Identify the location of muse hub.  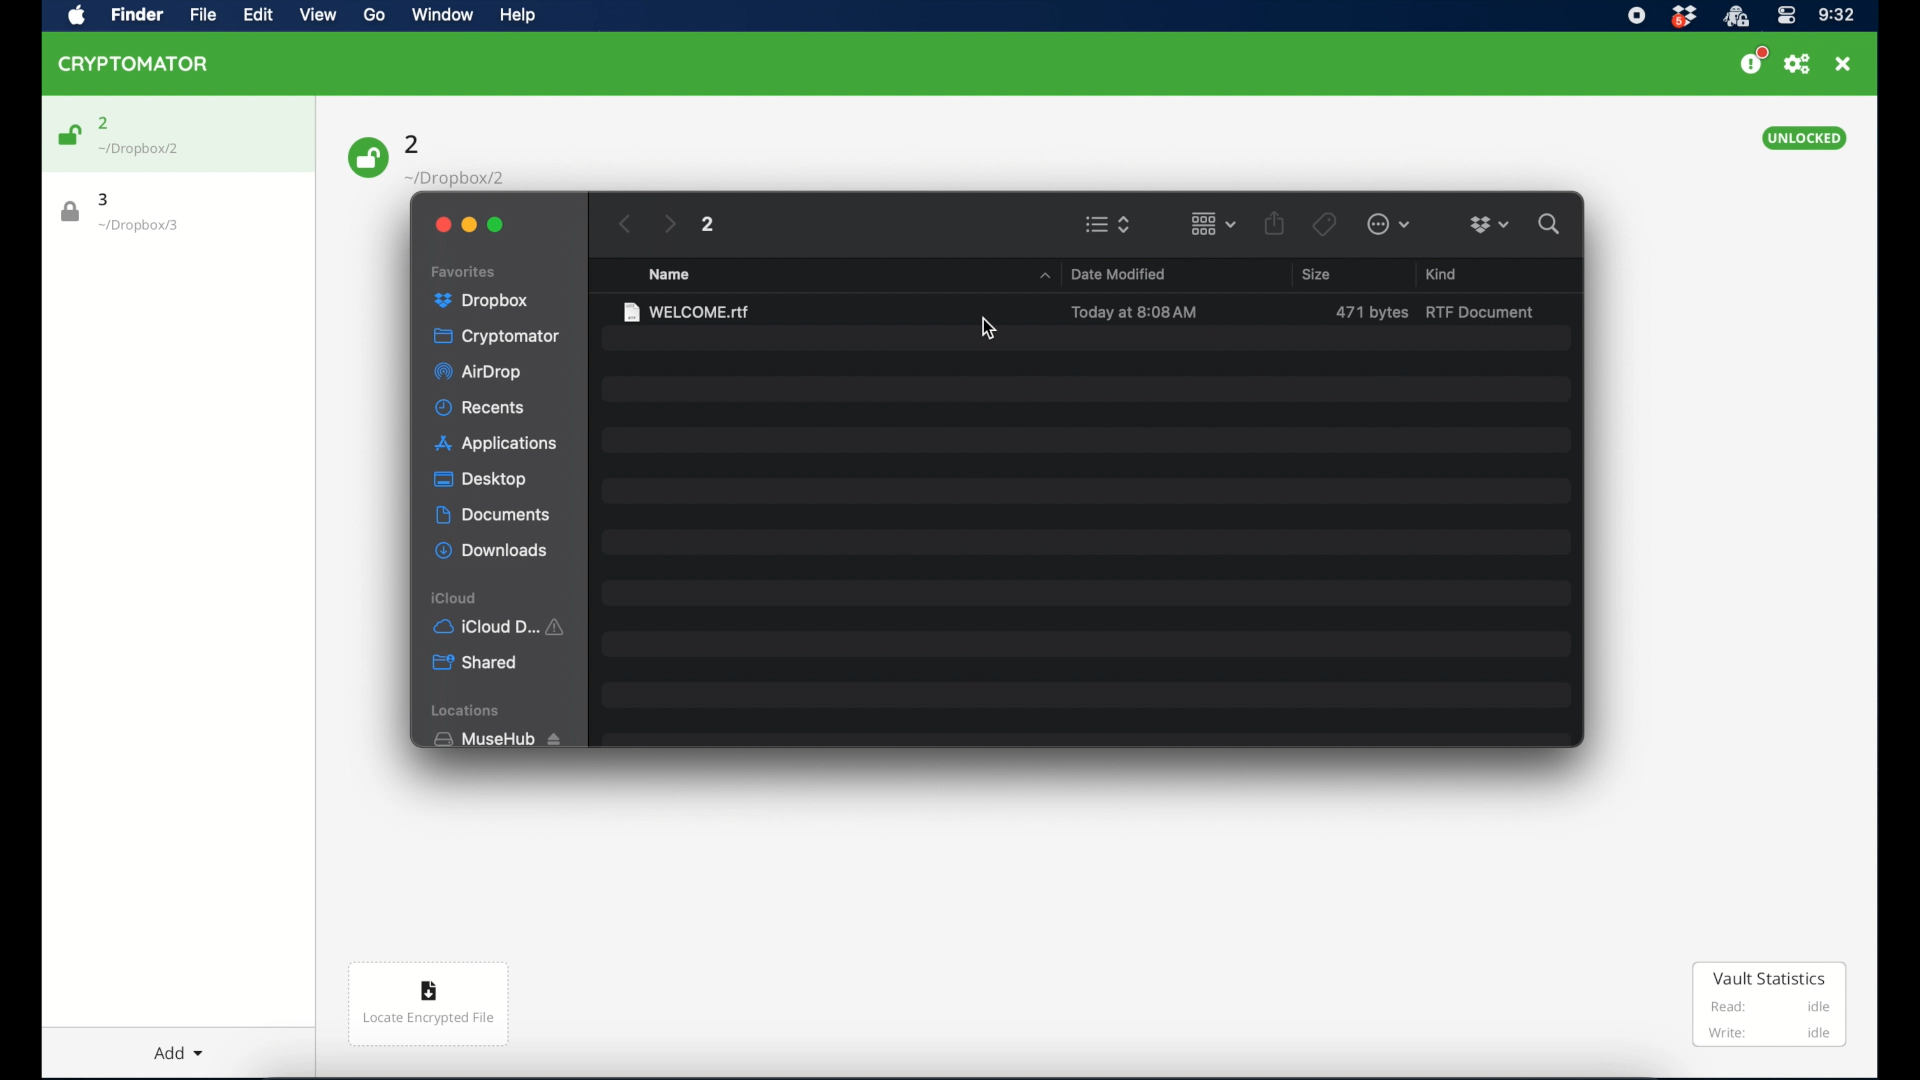
(493, 739).